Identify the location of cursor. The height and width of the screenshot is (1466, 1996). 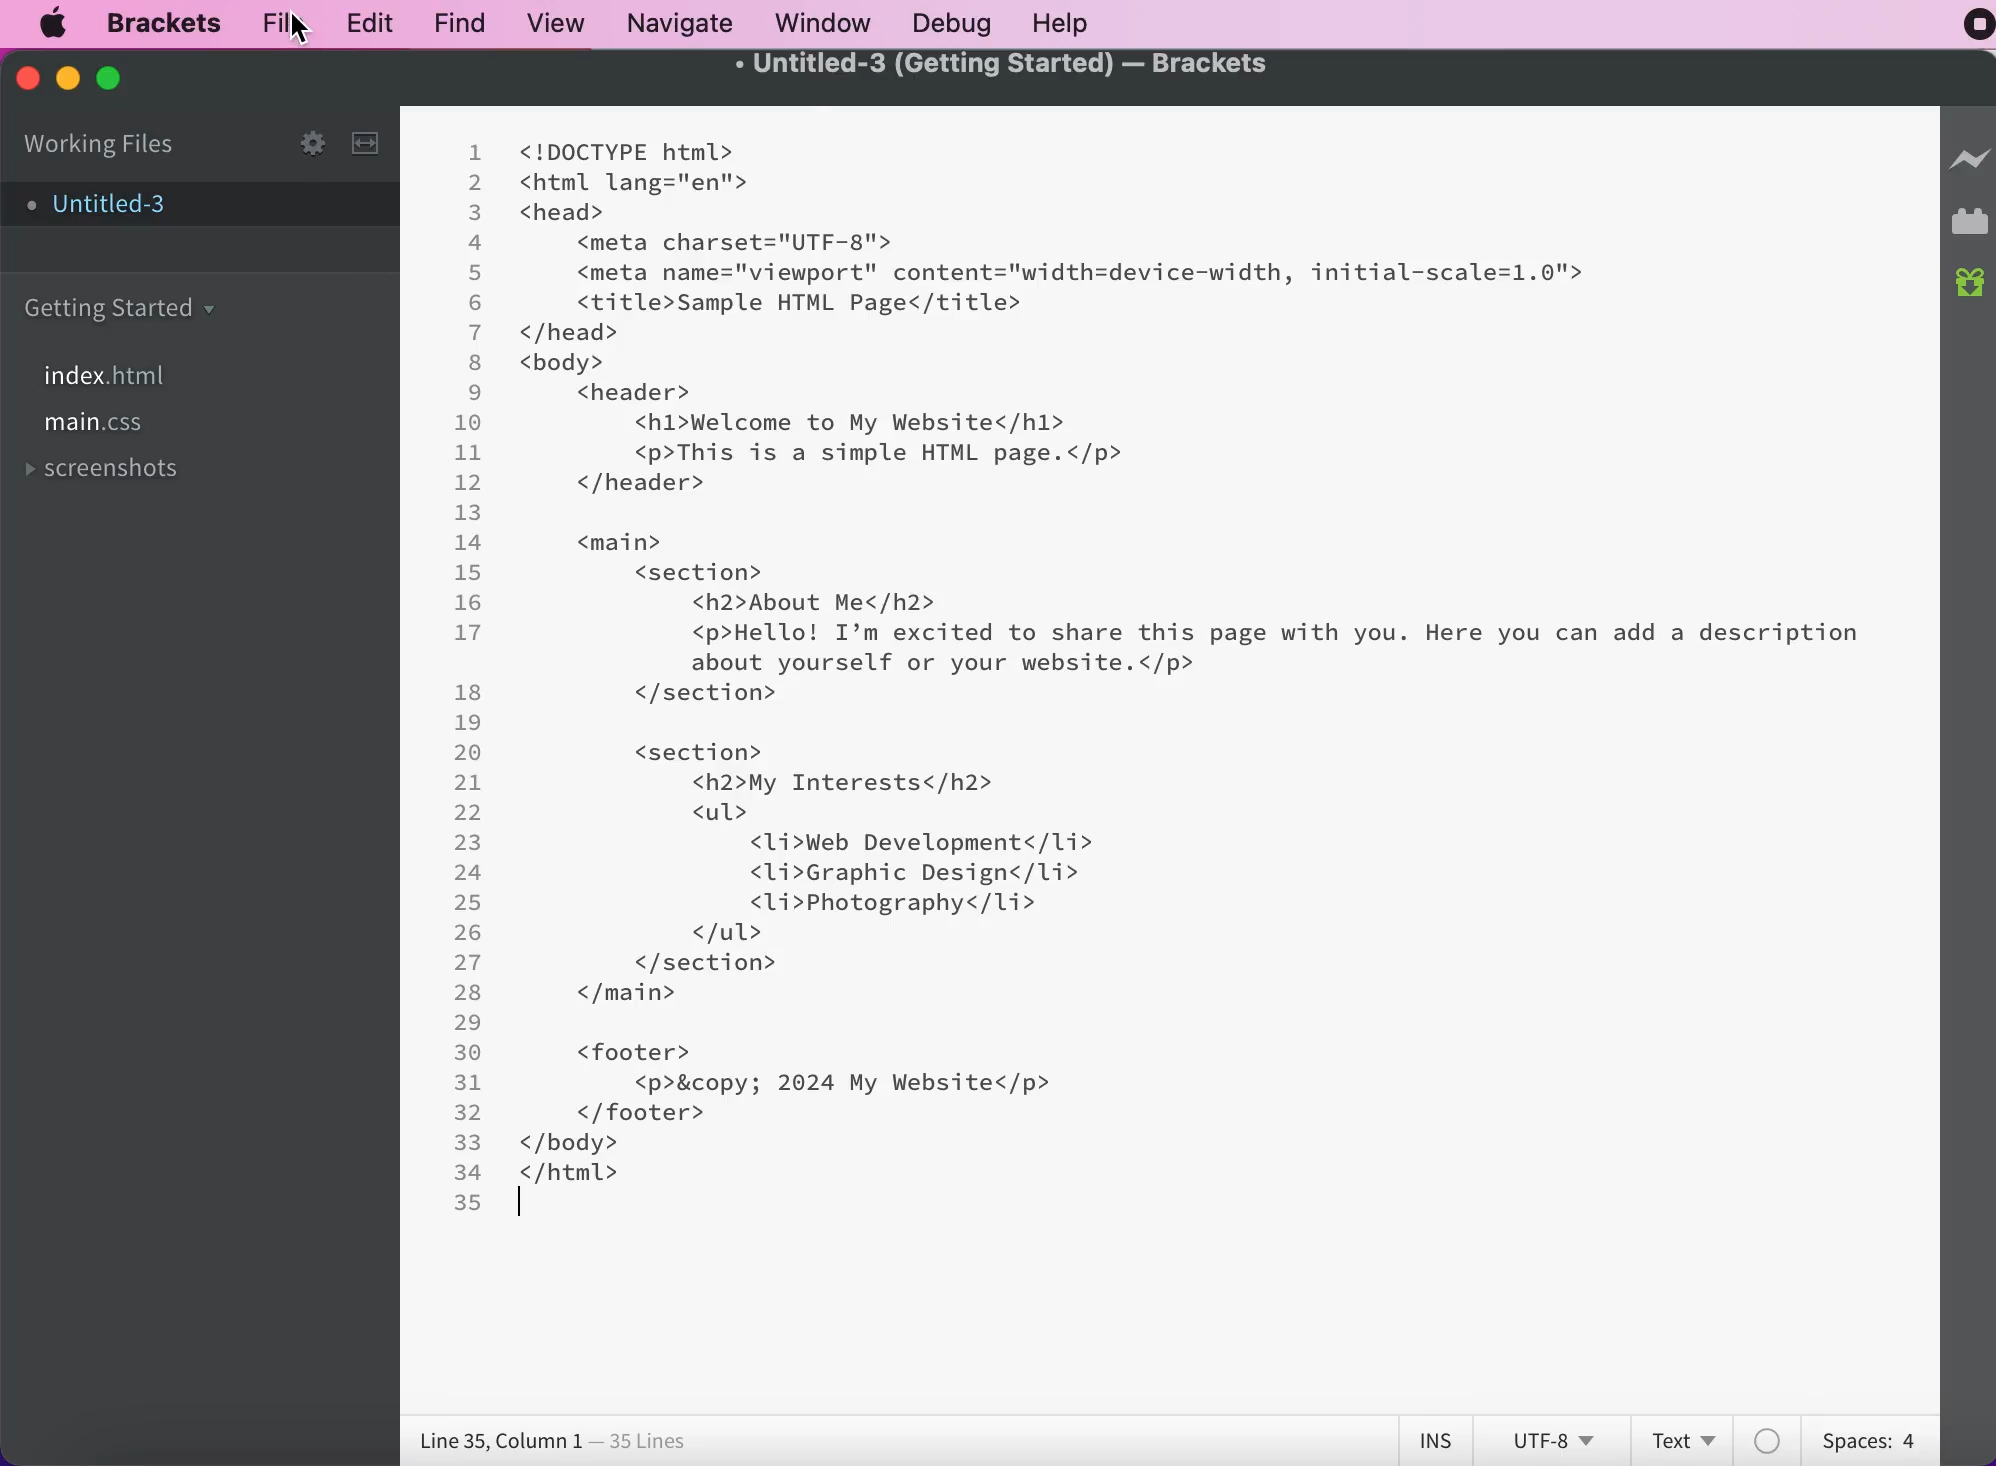
(300, 28).